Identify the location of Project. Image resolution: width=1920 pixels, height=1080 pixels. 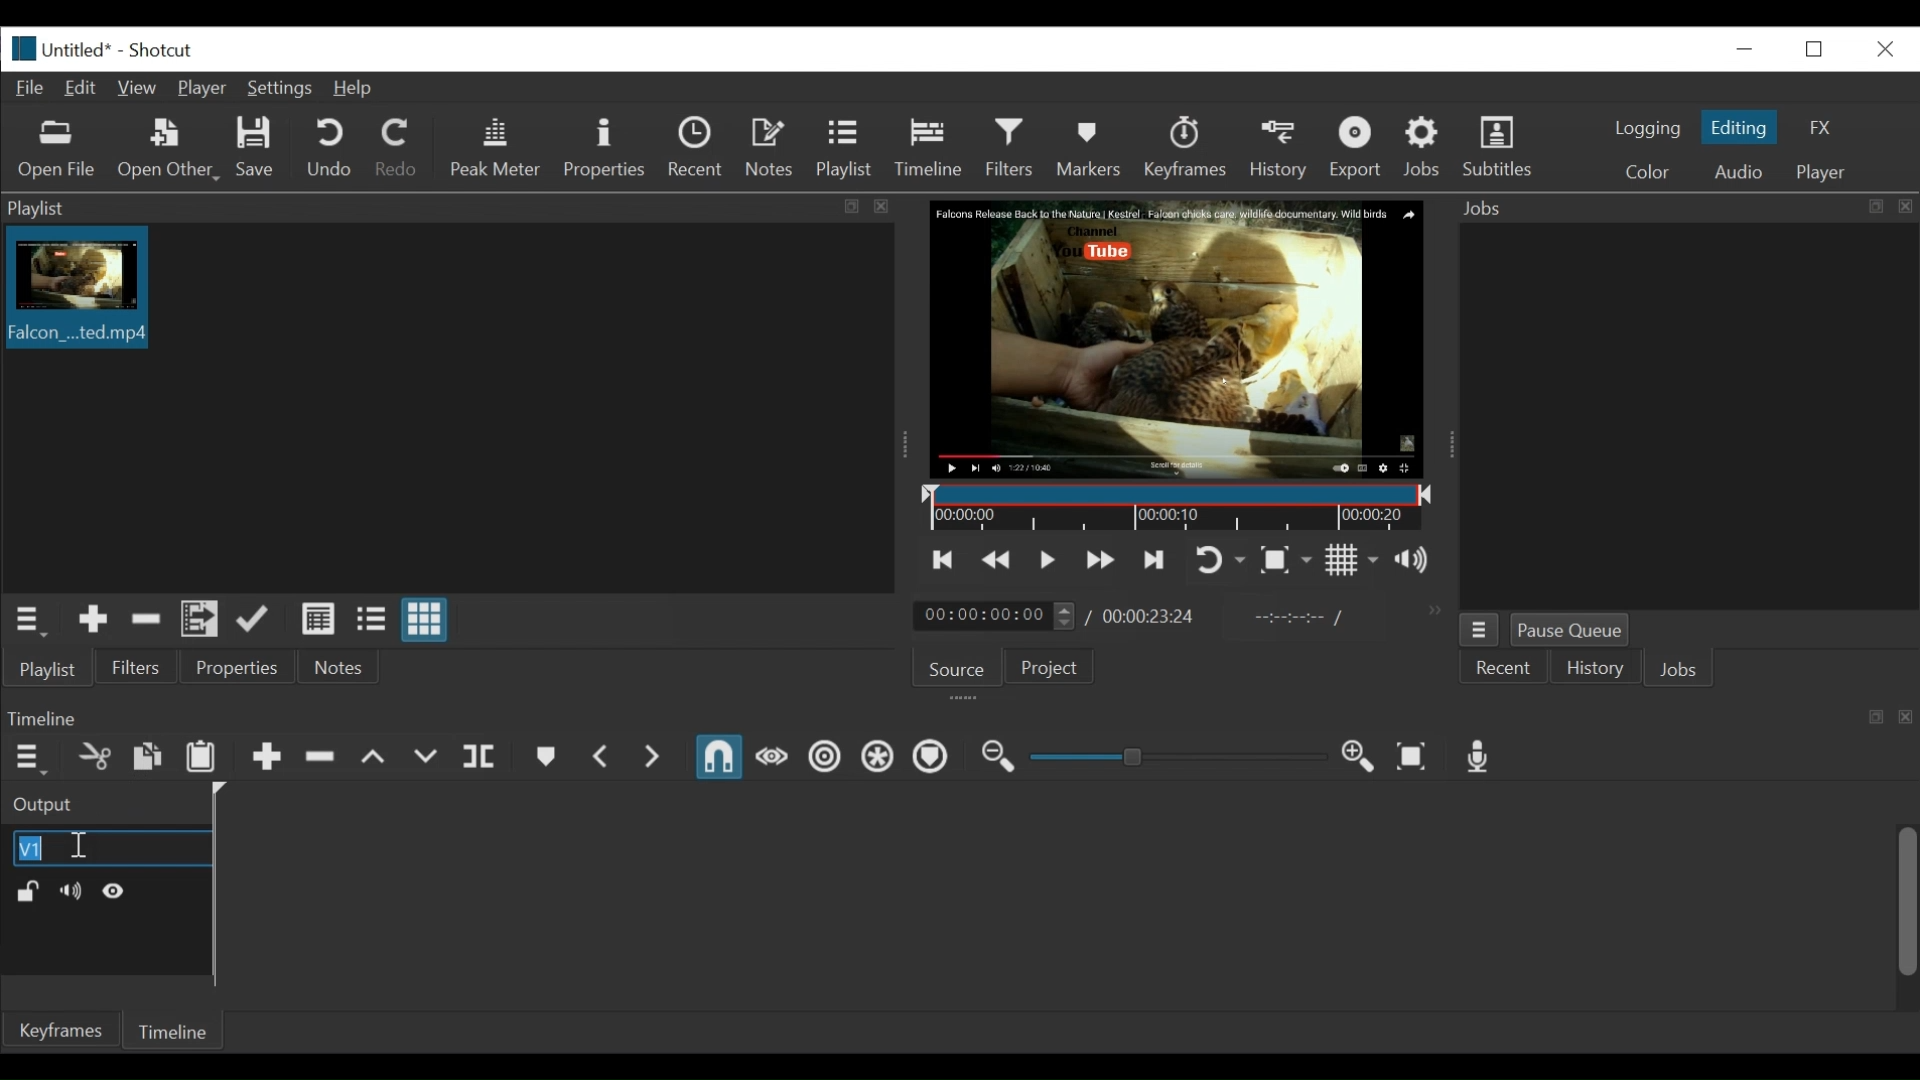
(1045, 665).